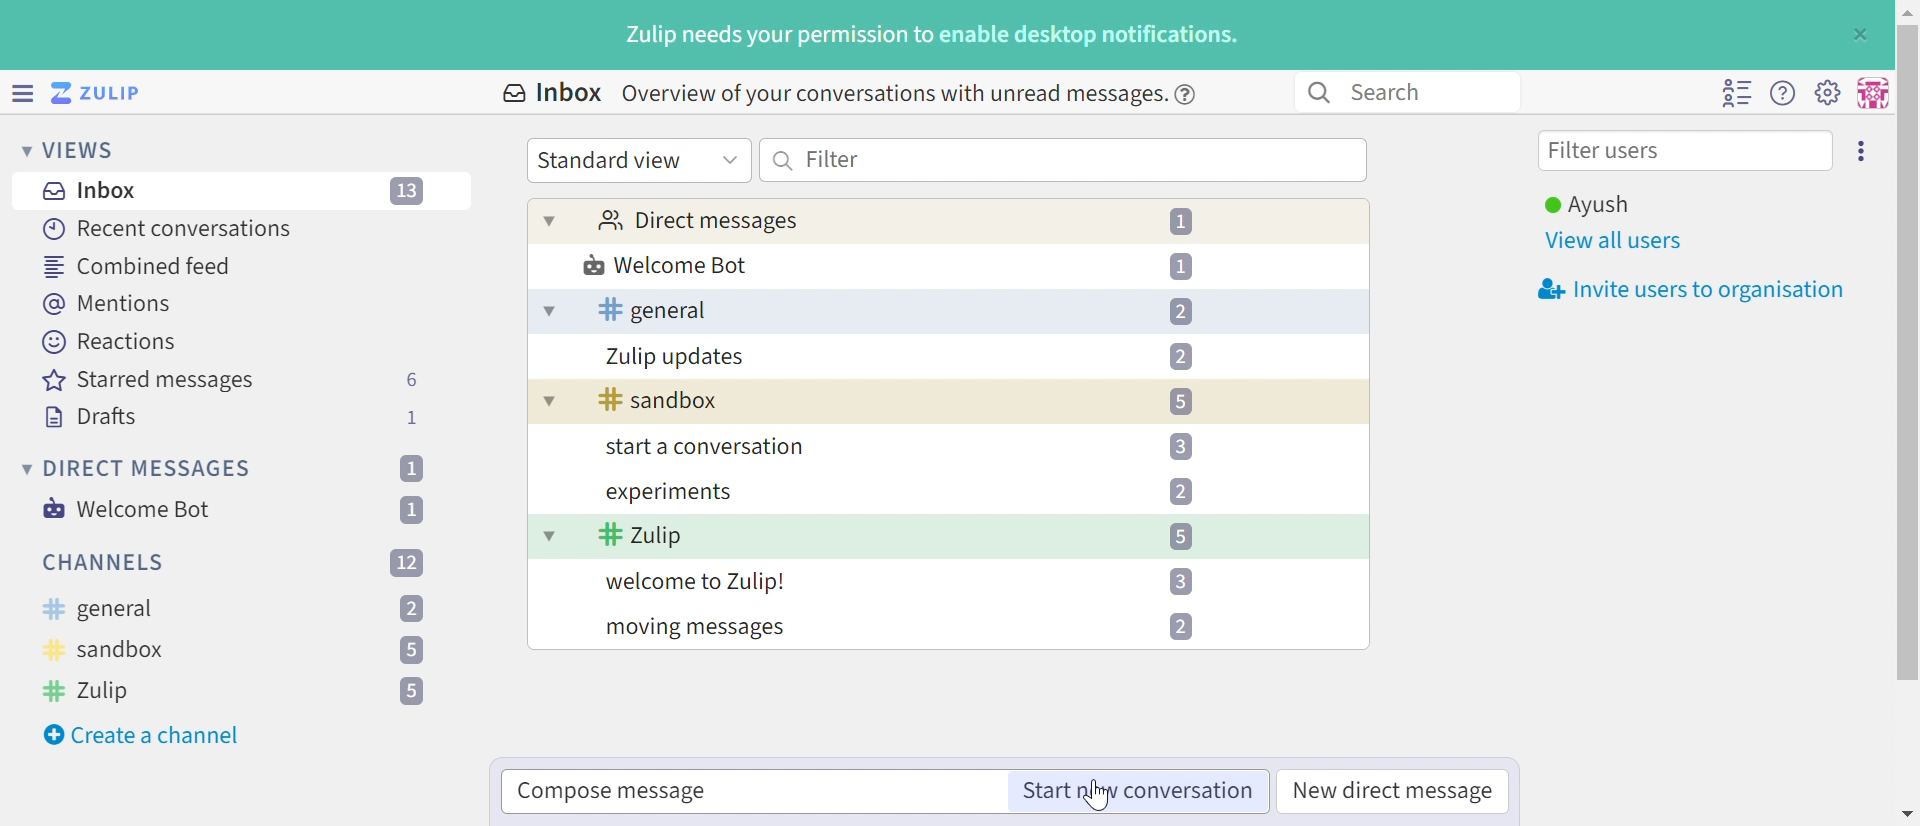 The image size is (1920, 826). I want to click on Zulip, so click(91, 690).